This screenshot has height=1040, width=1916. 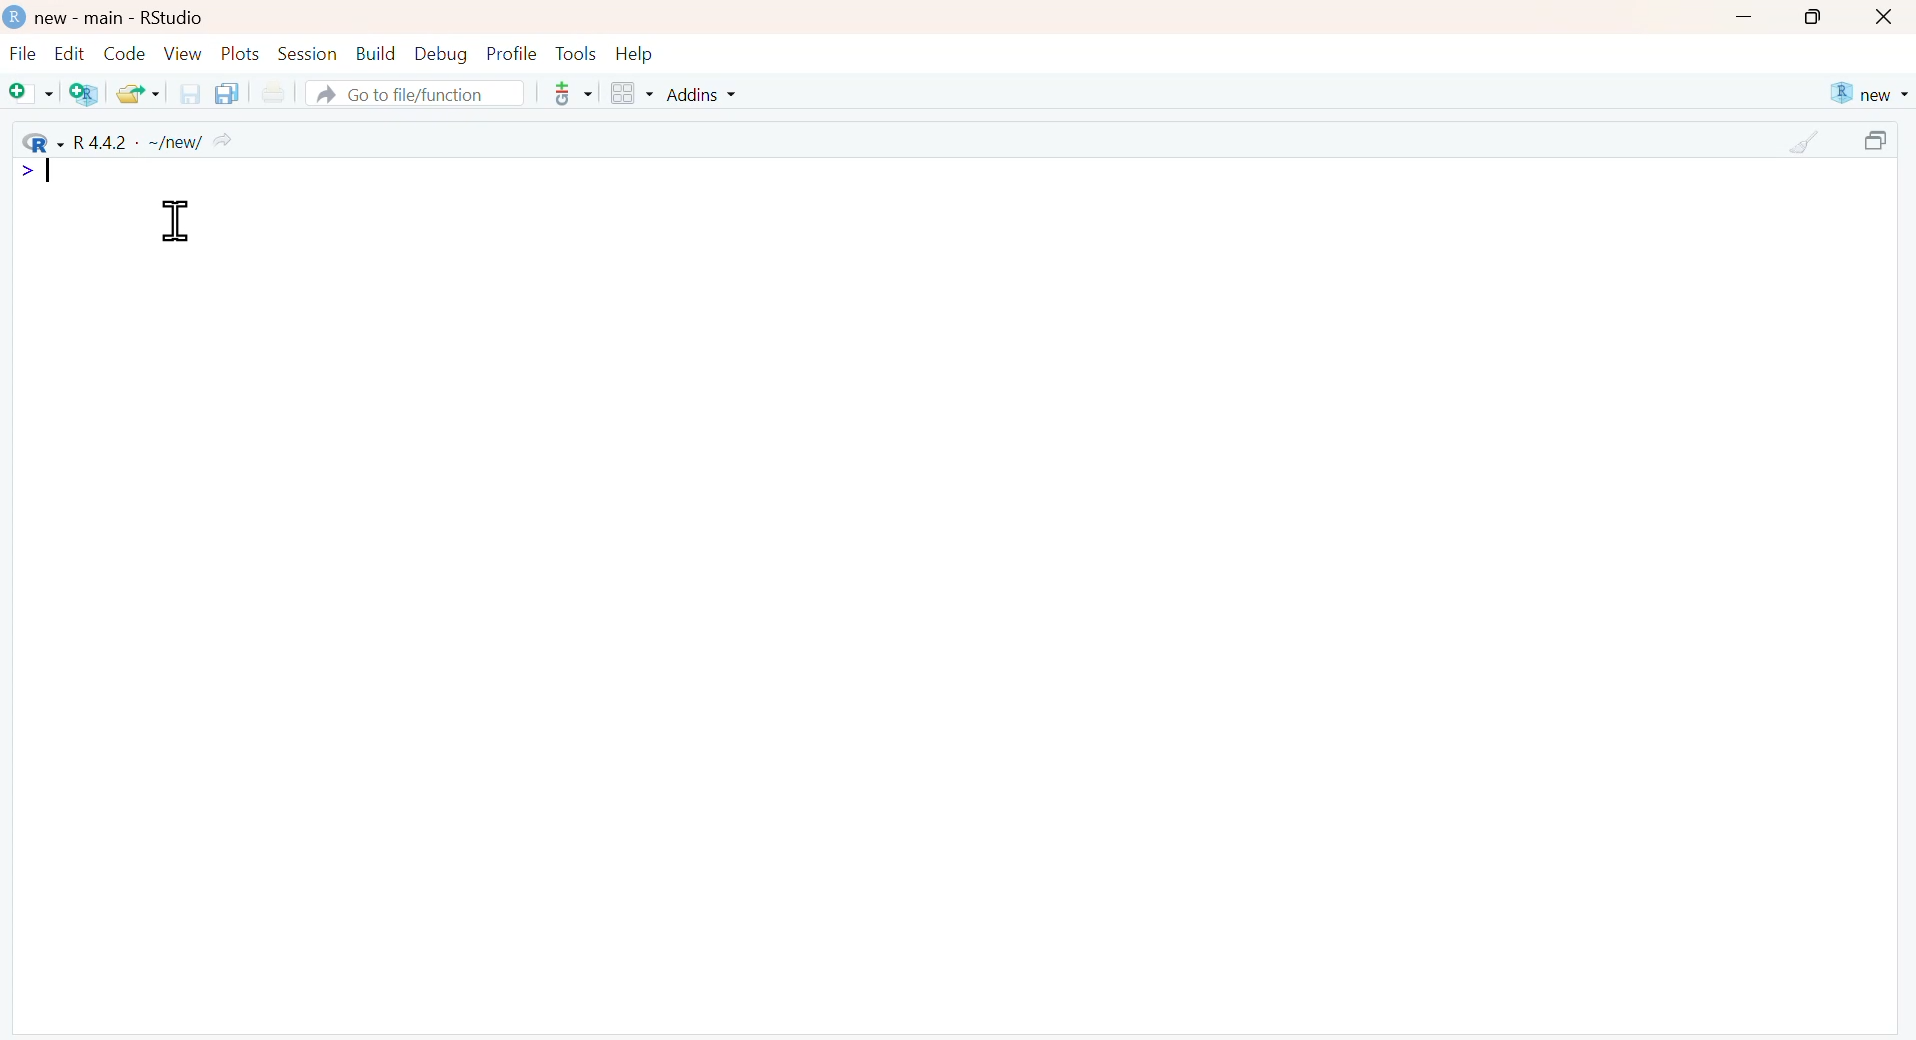 What do you see at coordinates (122, 18) in the screenshot?
I see `new - main - RStudio` at bounding box center [122, 18].